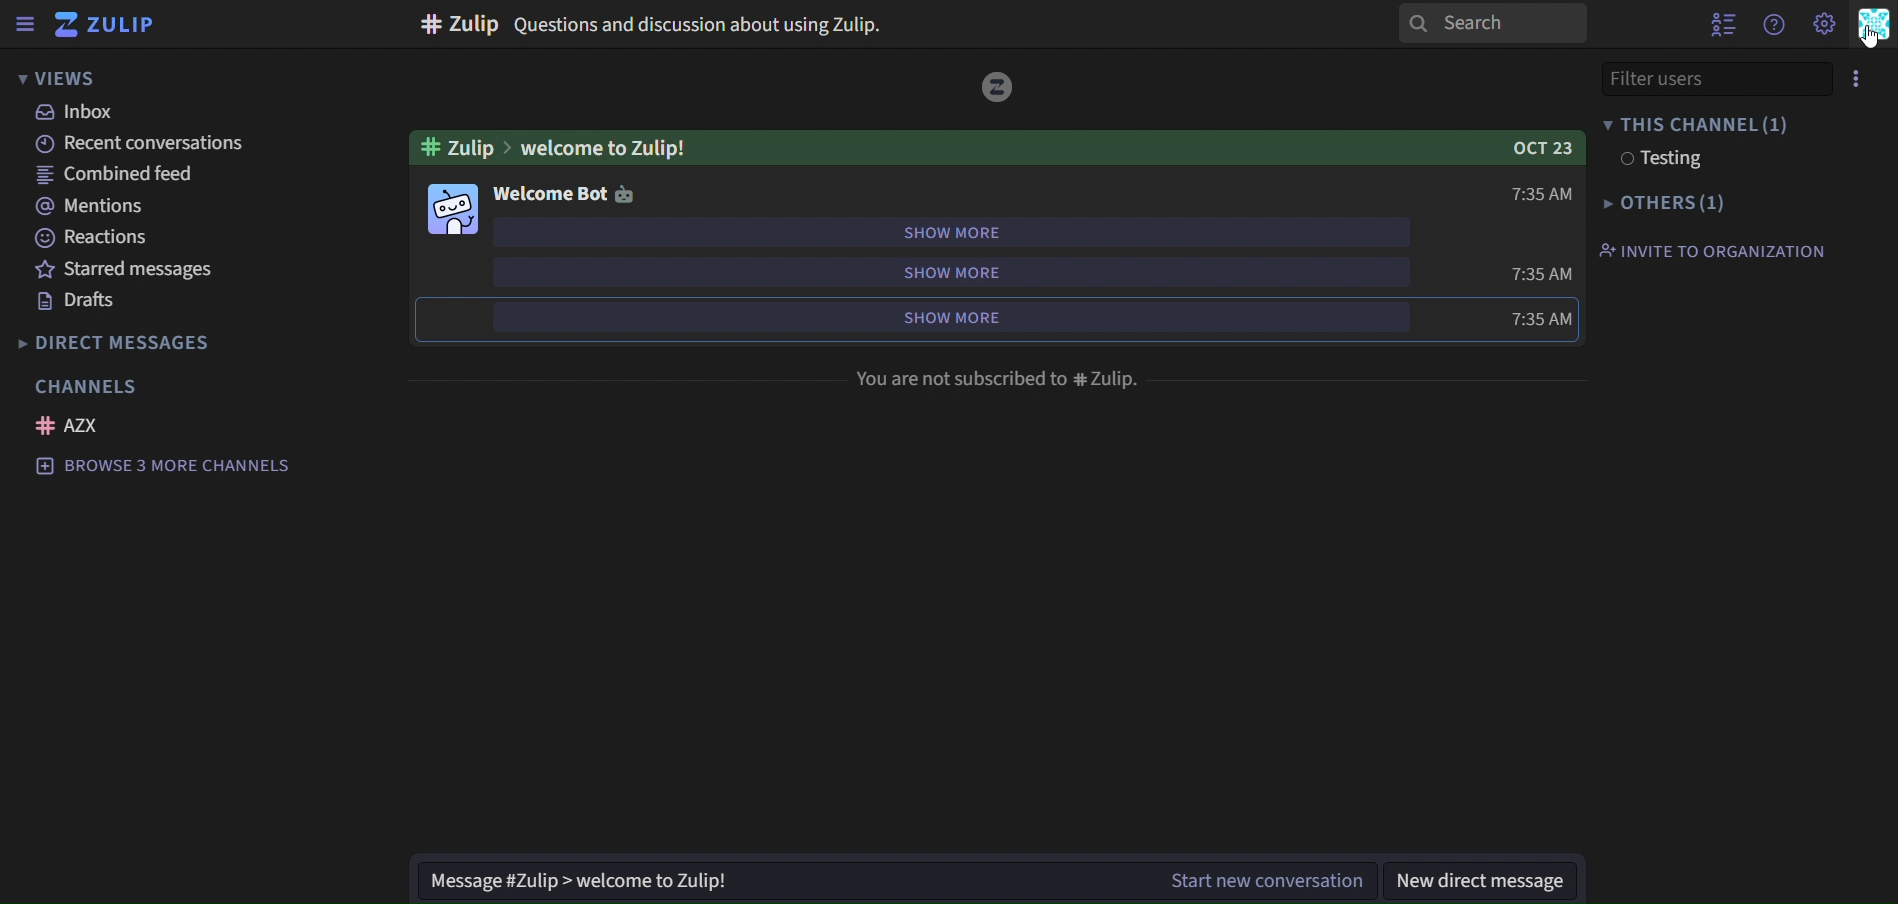 The height and width of the screenshot is (904, 1898). What do you see at coordinates (1533, 147) in the screenshot?
I see `OCT 23` at bounding box center [1533, 147].